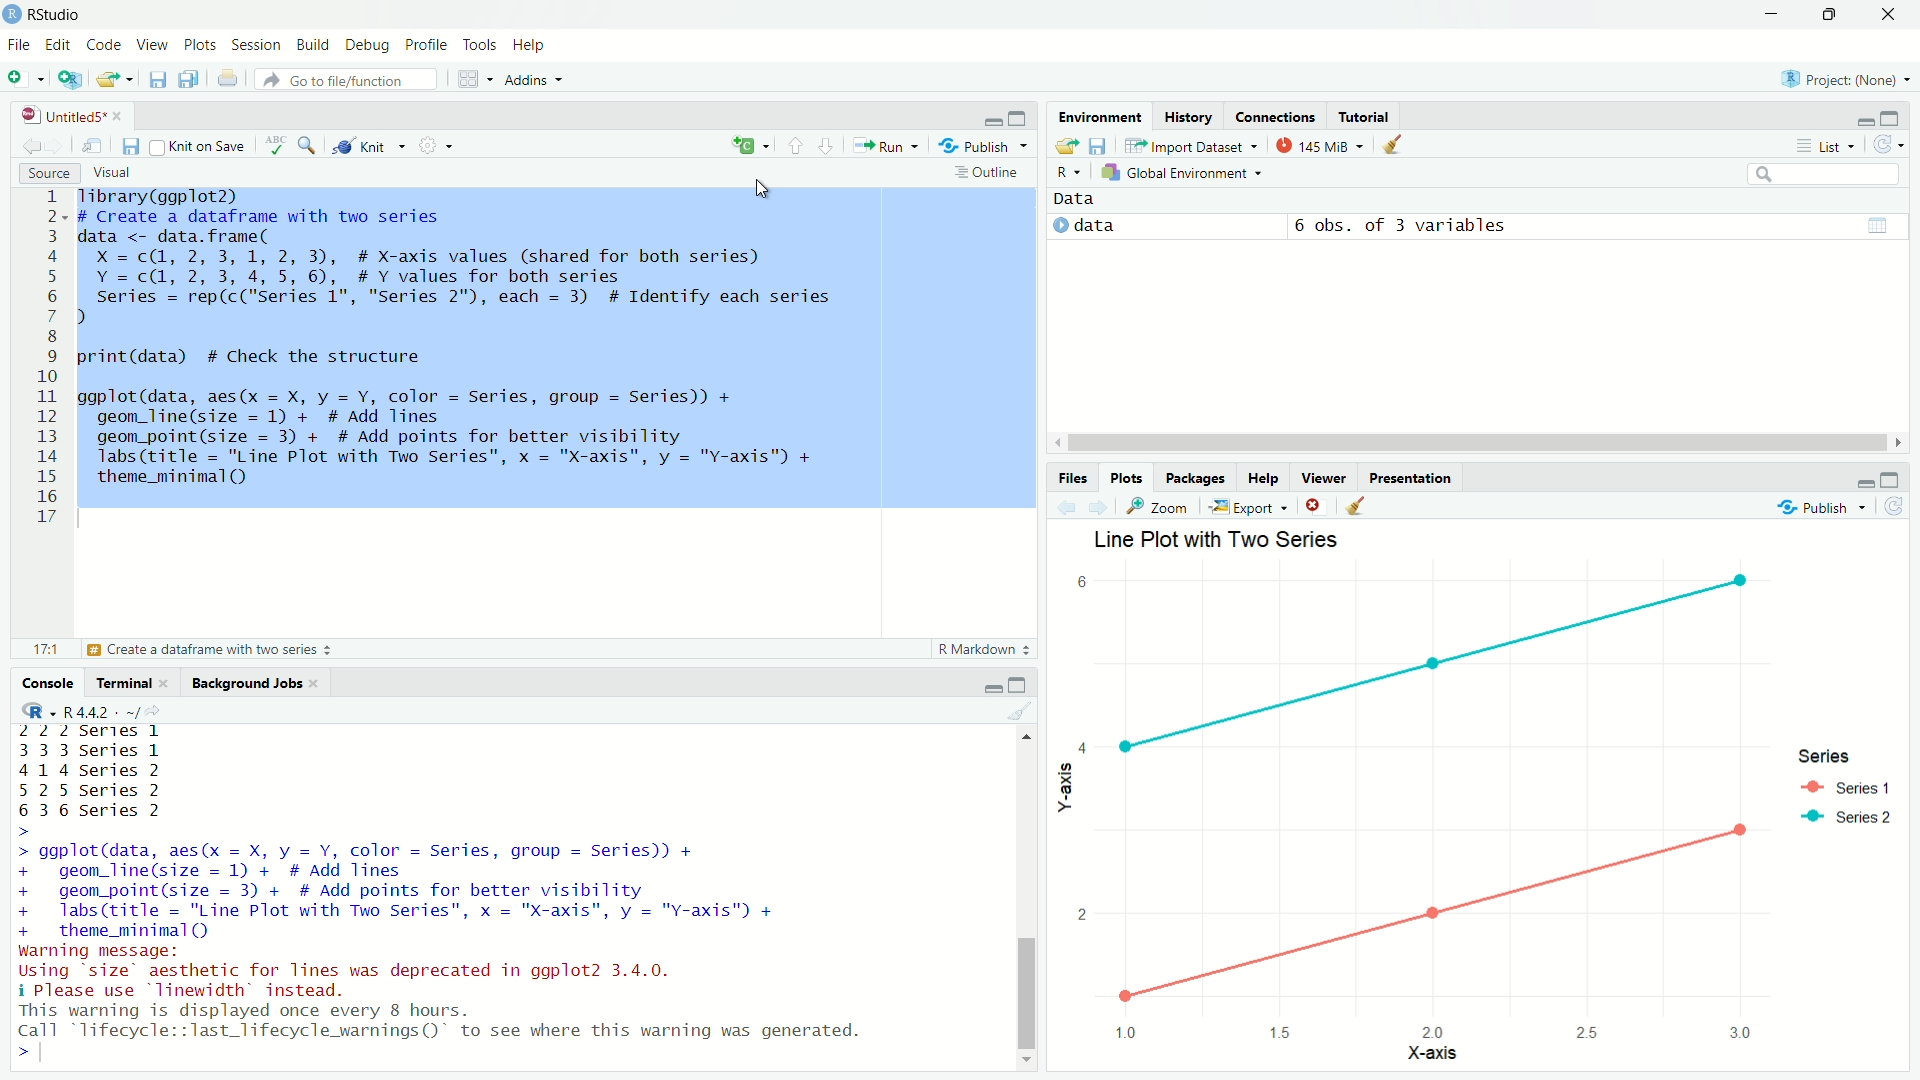  I want to click on input cursor, so click(46, 1051).